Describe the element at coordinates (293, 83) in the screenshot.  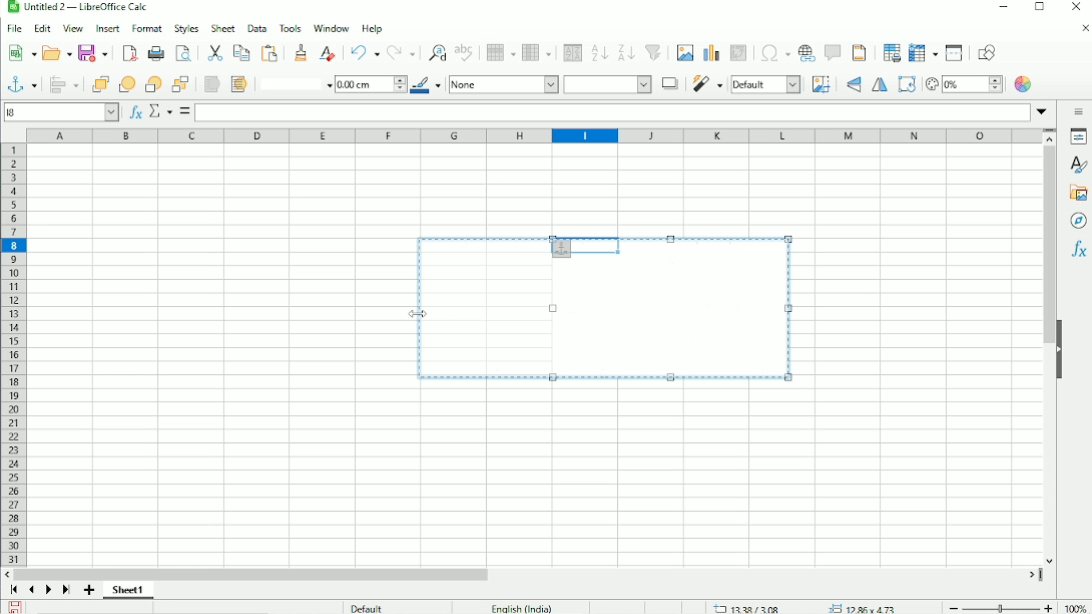
I see `Line style` at that location.